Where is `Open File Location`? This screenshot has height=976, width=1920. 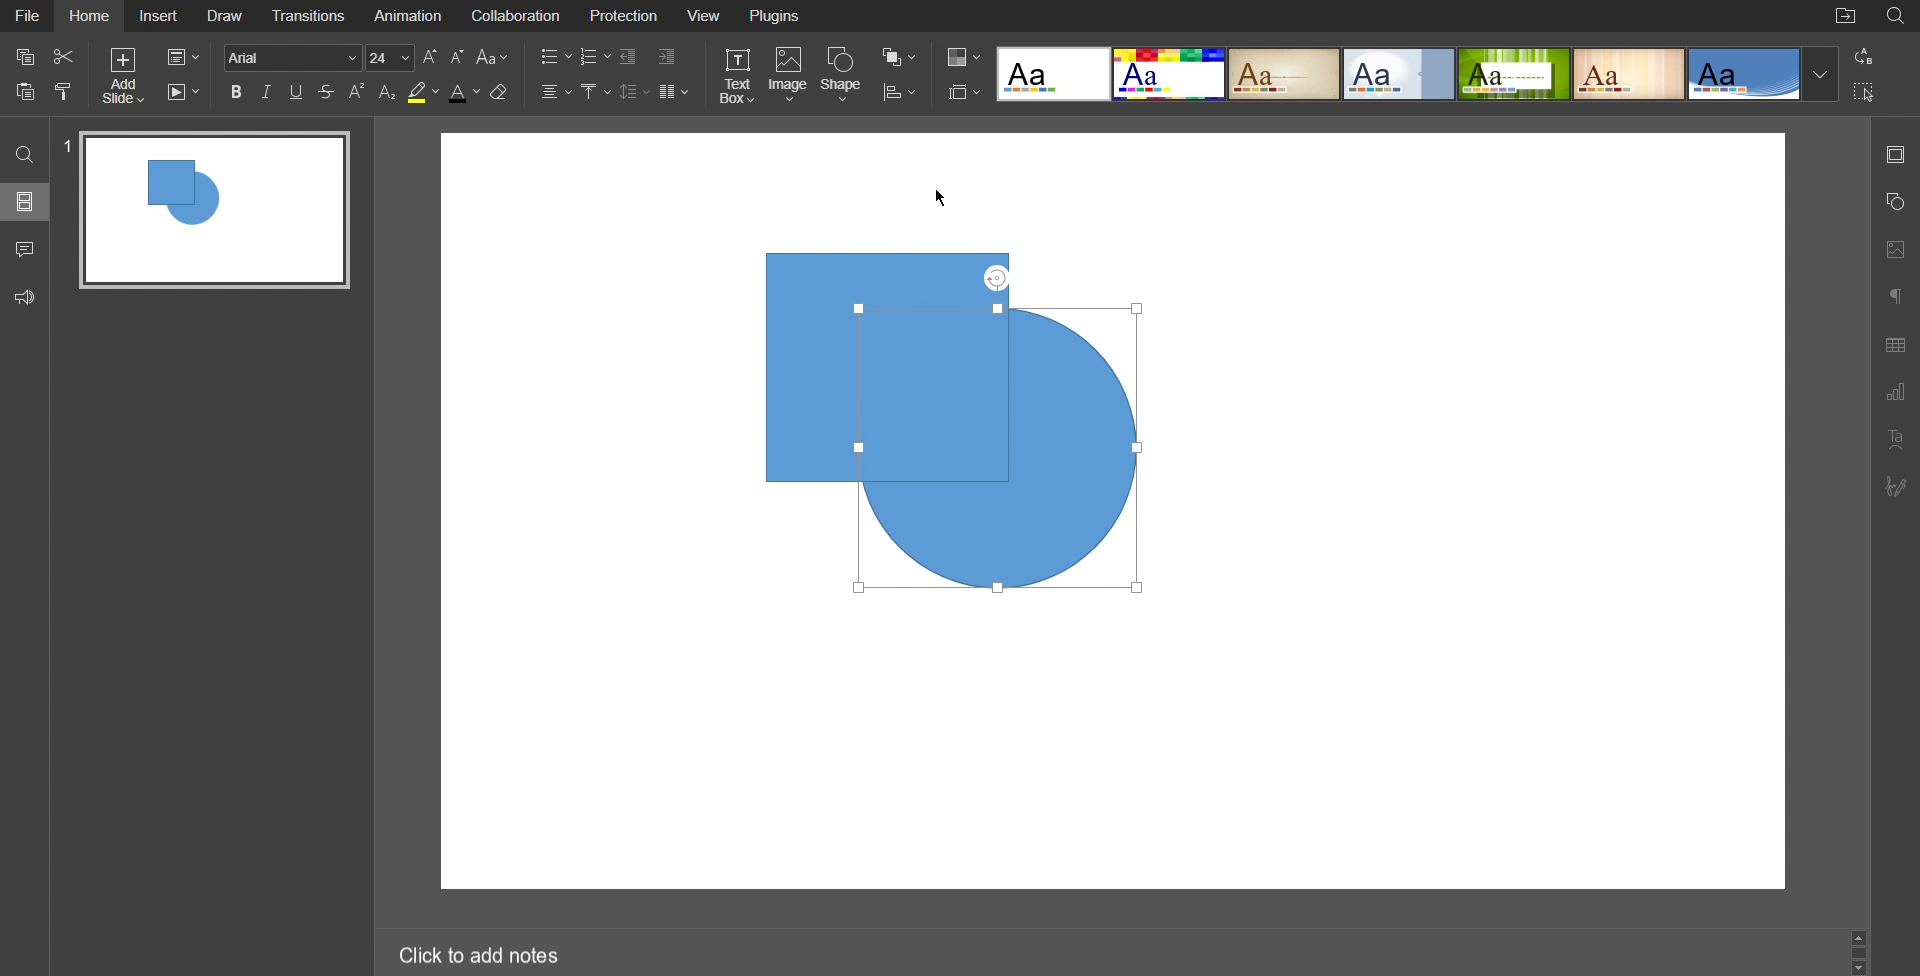 Open File Location is located at coordinates (1845, 15).